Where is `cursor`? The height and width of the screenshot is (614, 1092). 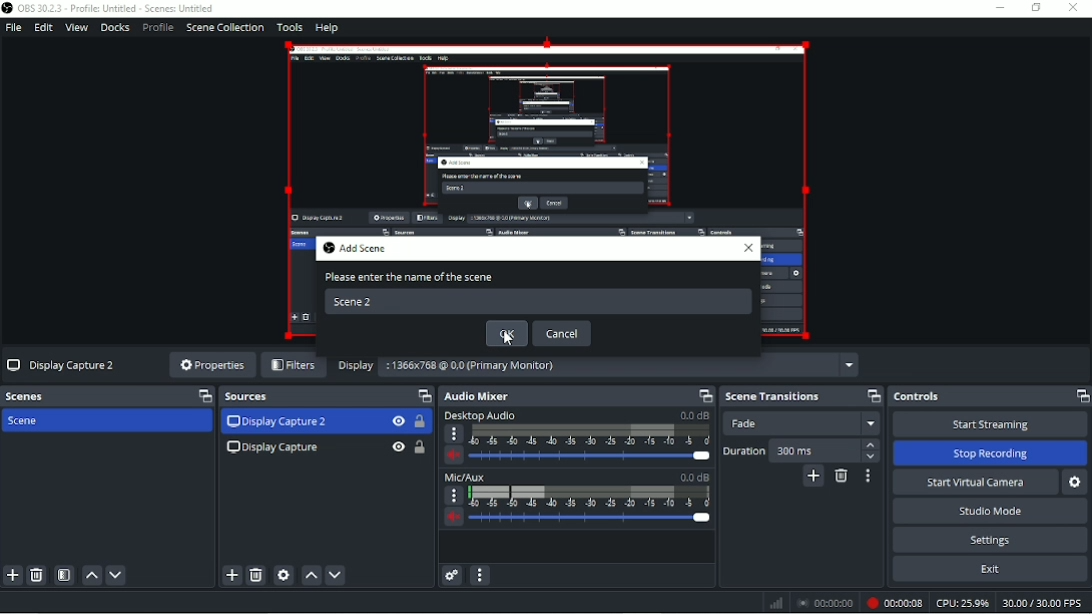 cursor is located at coordinates (508, 341).